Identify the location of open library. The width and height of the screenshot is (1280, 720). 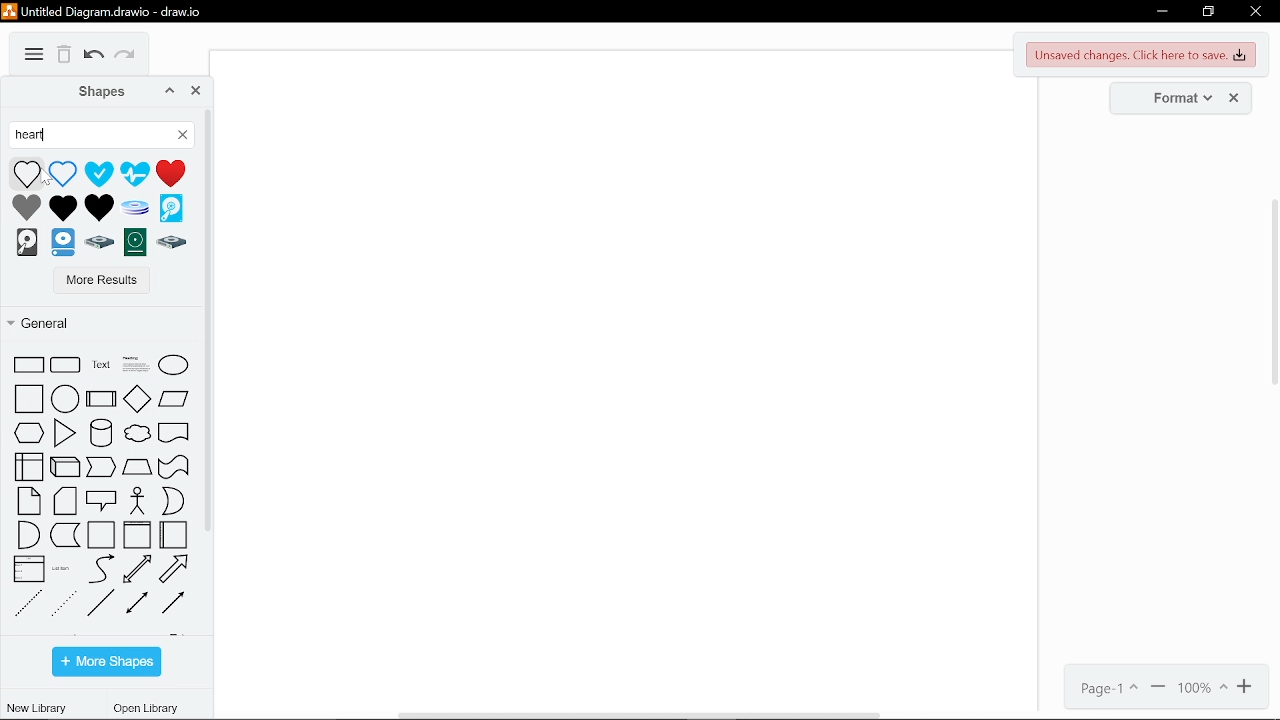
(149, 709).